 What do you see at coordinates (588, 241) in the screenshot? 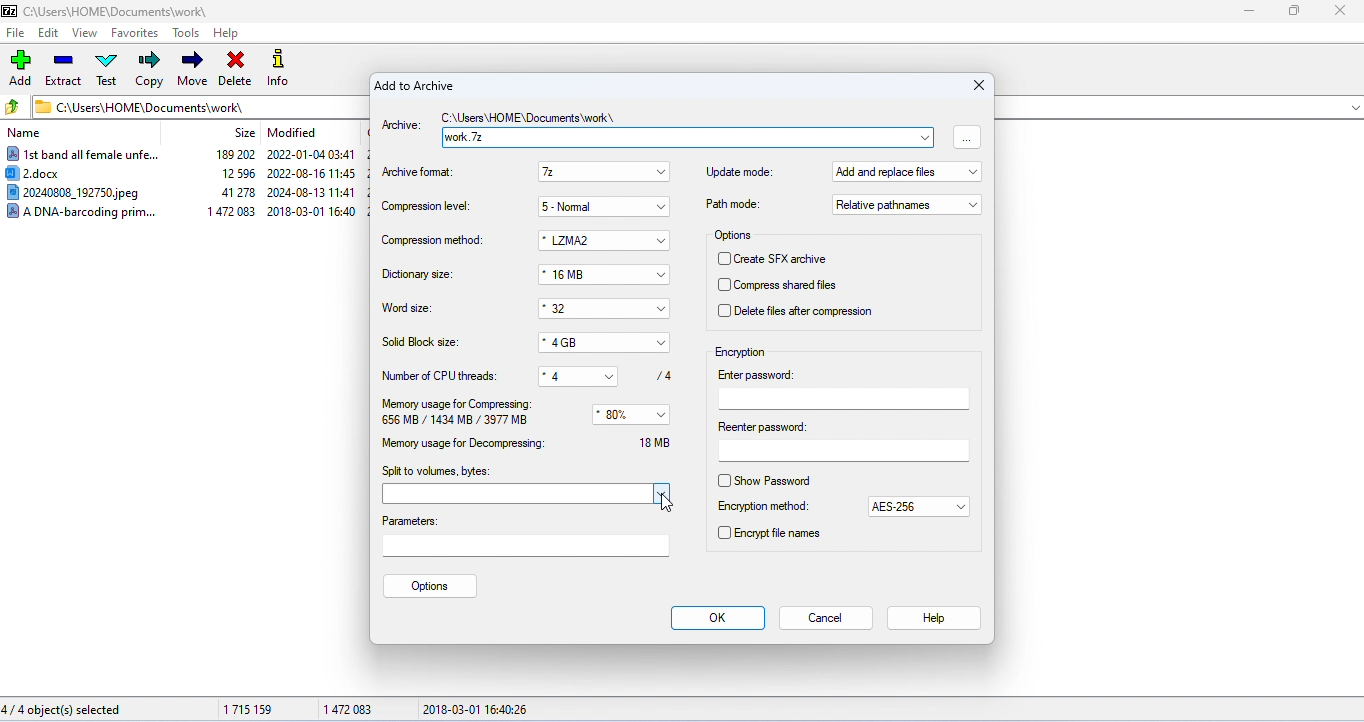
I see `*LZMA2` at bounding box center [588, 241].